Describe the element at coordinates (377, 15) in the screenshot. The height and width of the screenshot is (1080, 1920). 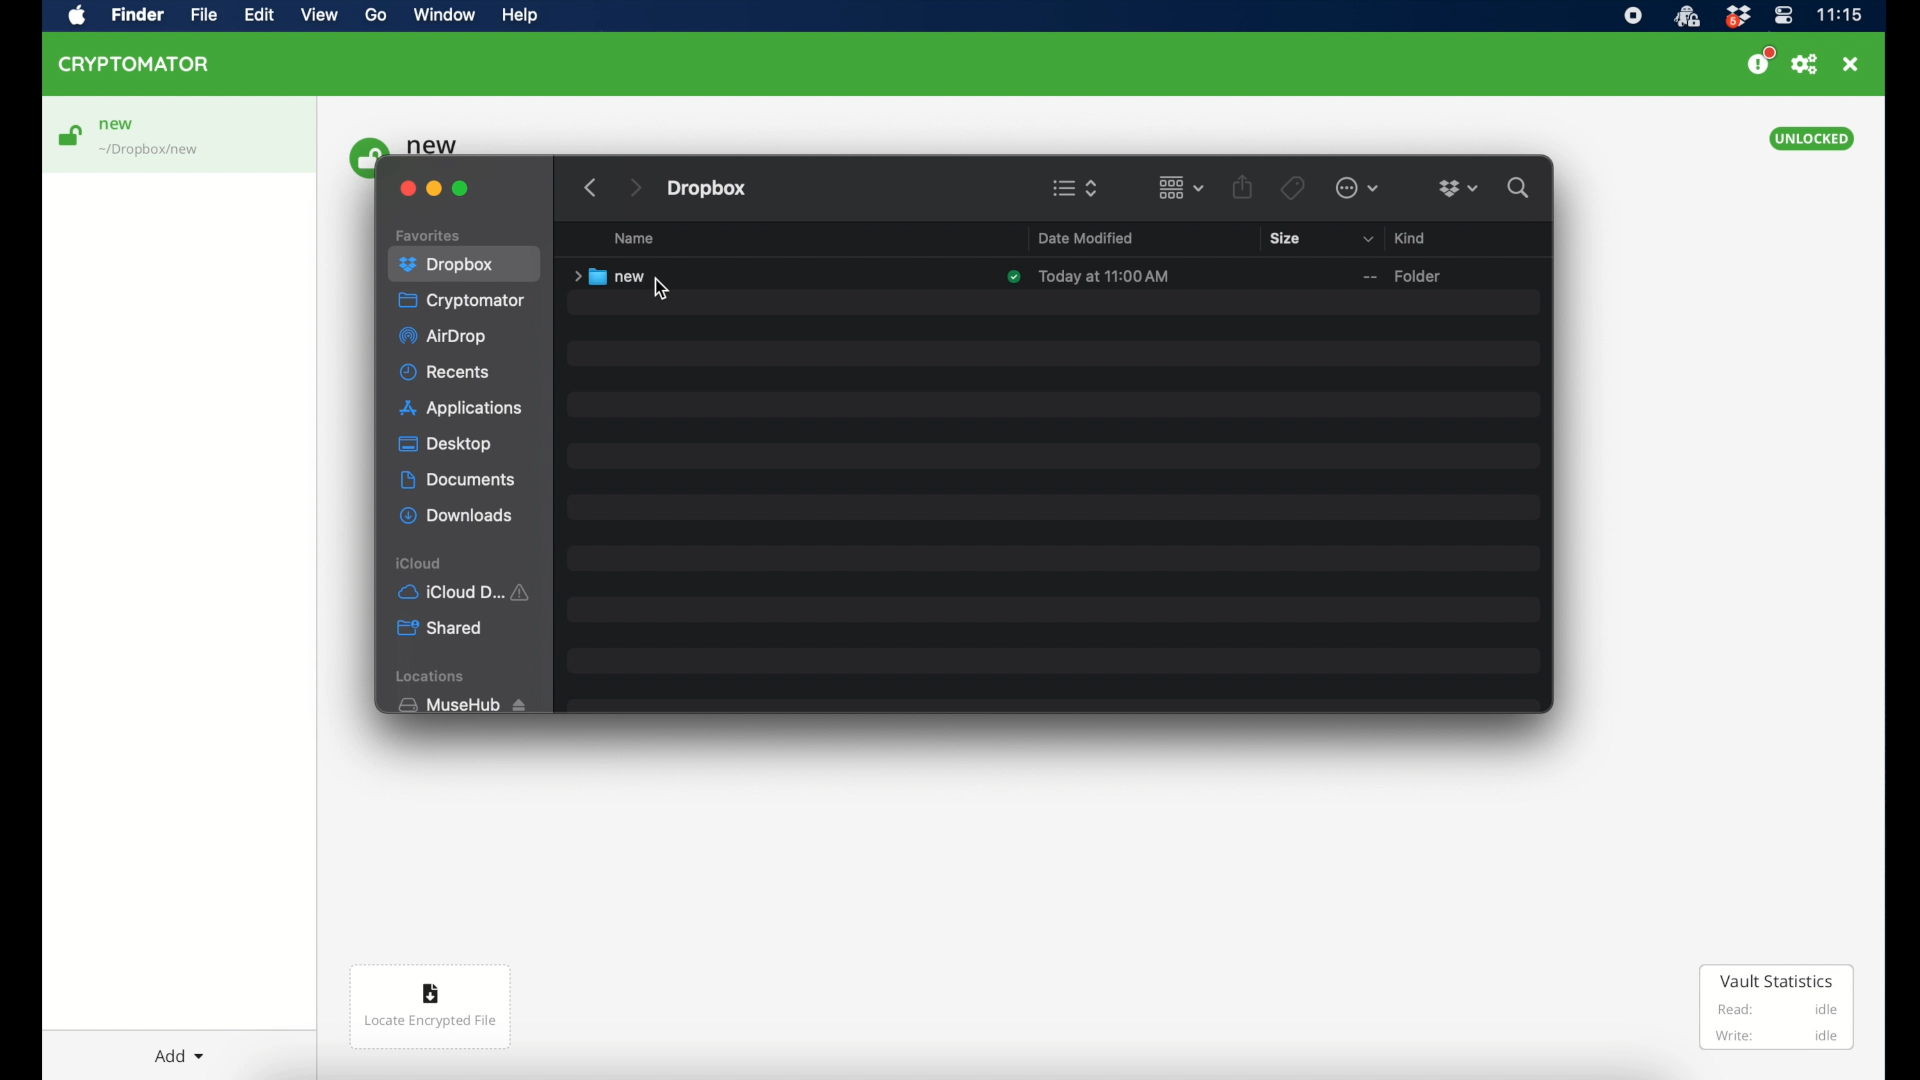
I see `go` at that location.